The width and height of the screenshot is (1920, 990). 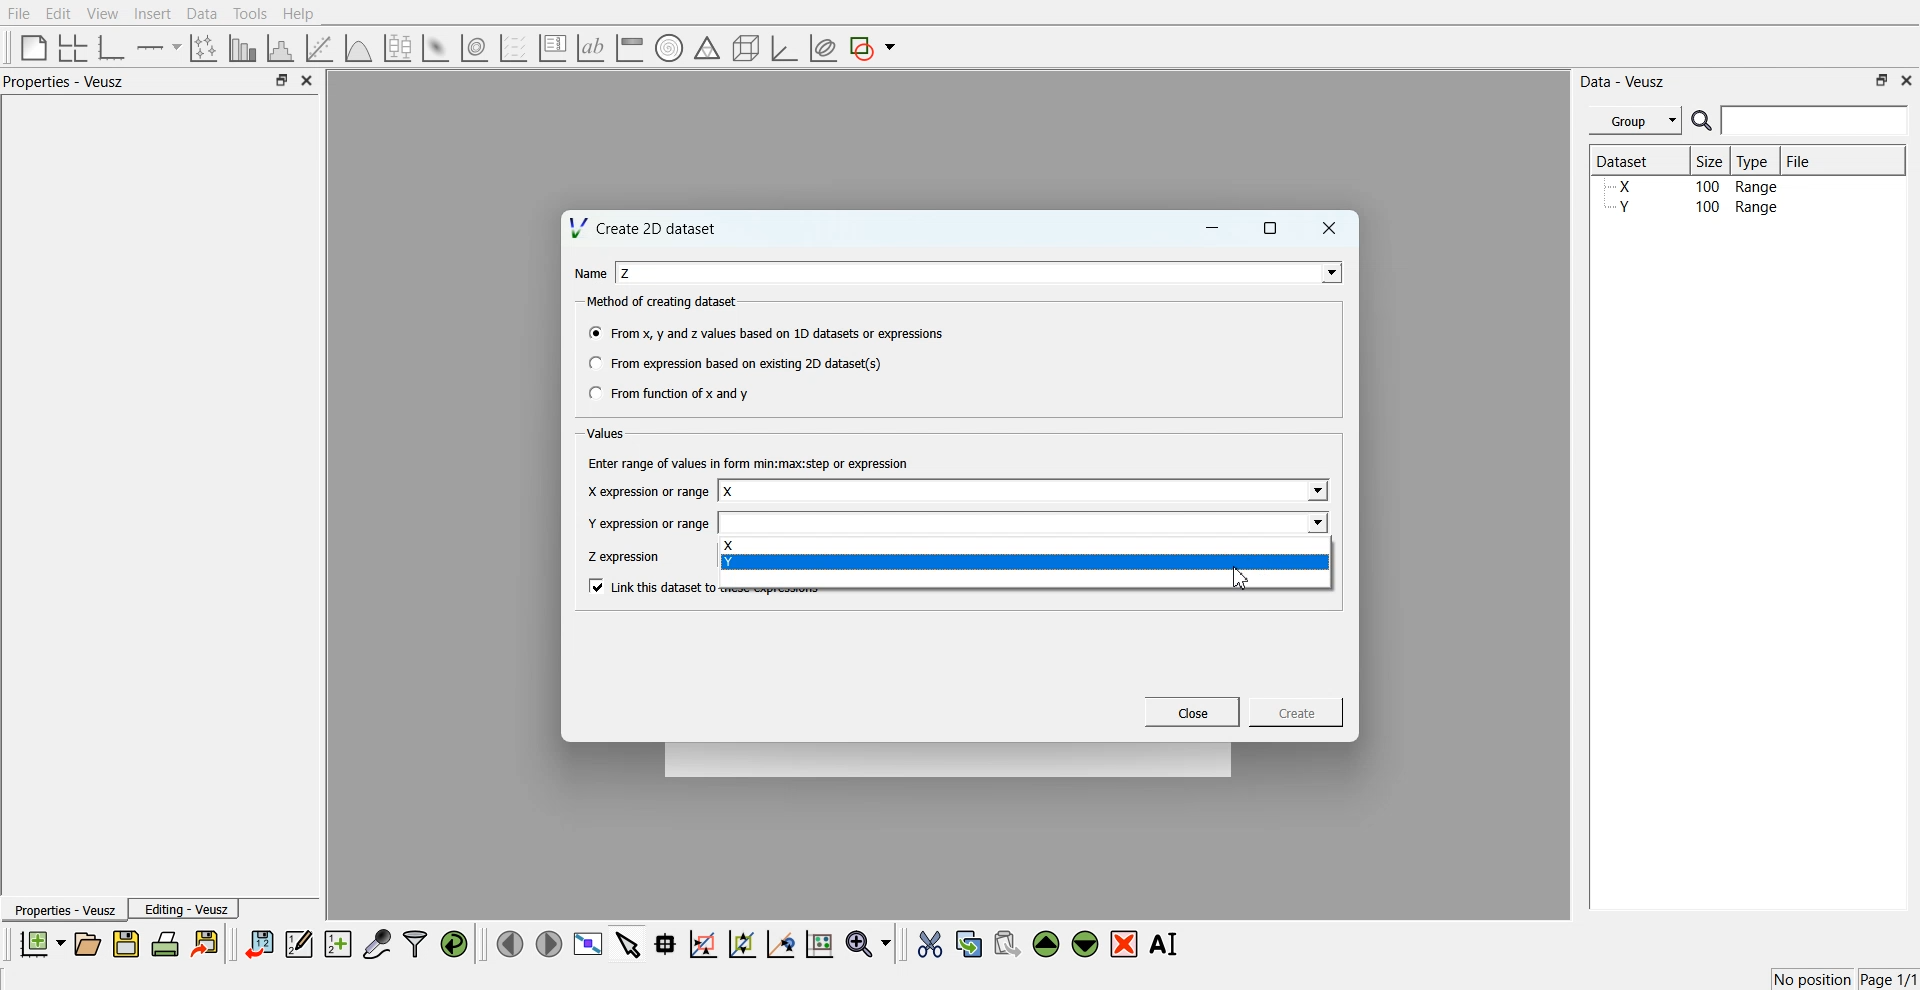 I want to click on Enter name, so click(x=1024, y=492).